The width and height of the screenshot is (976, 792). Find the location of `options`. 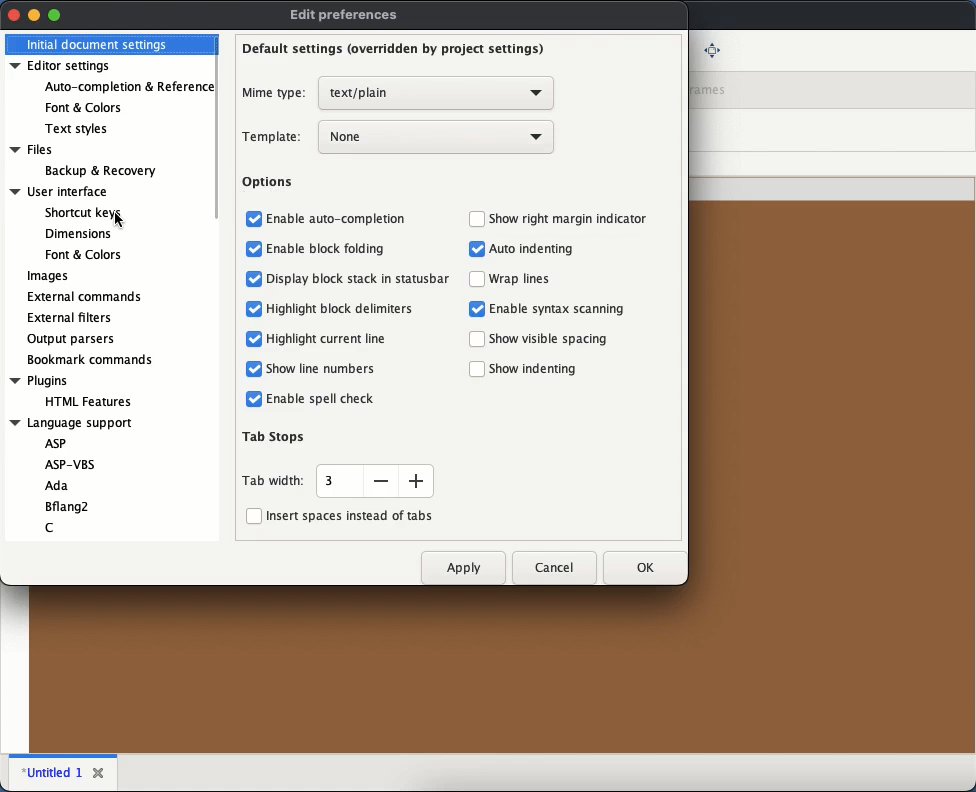

options is located at coordinates (267, 185).